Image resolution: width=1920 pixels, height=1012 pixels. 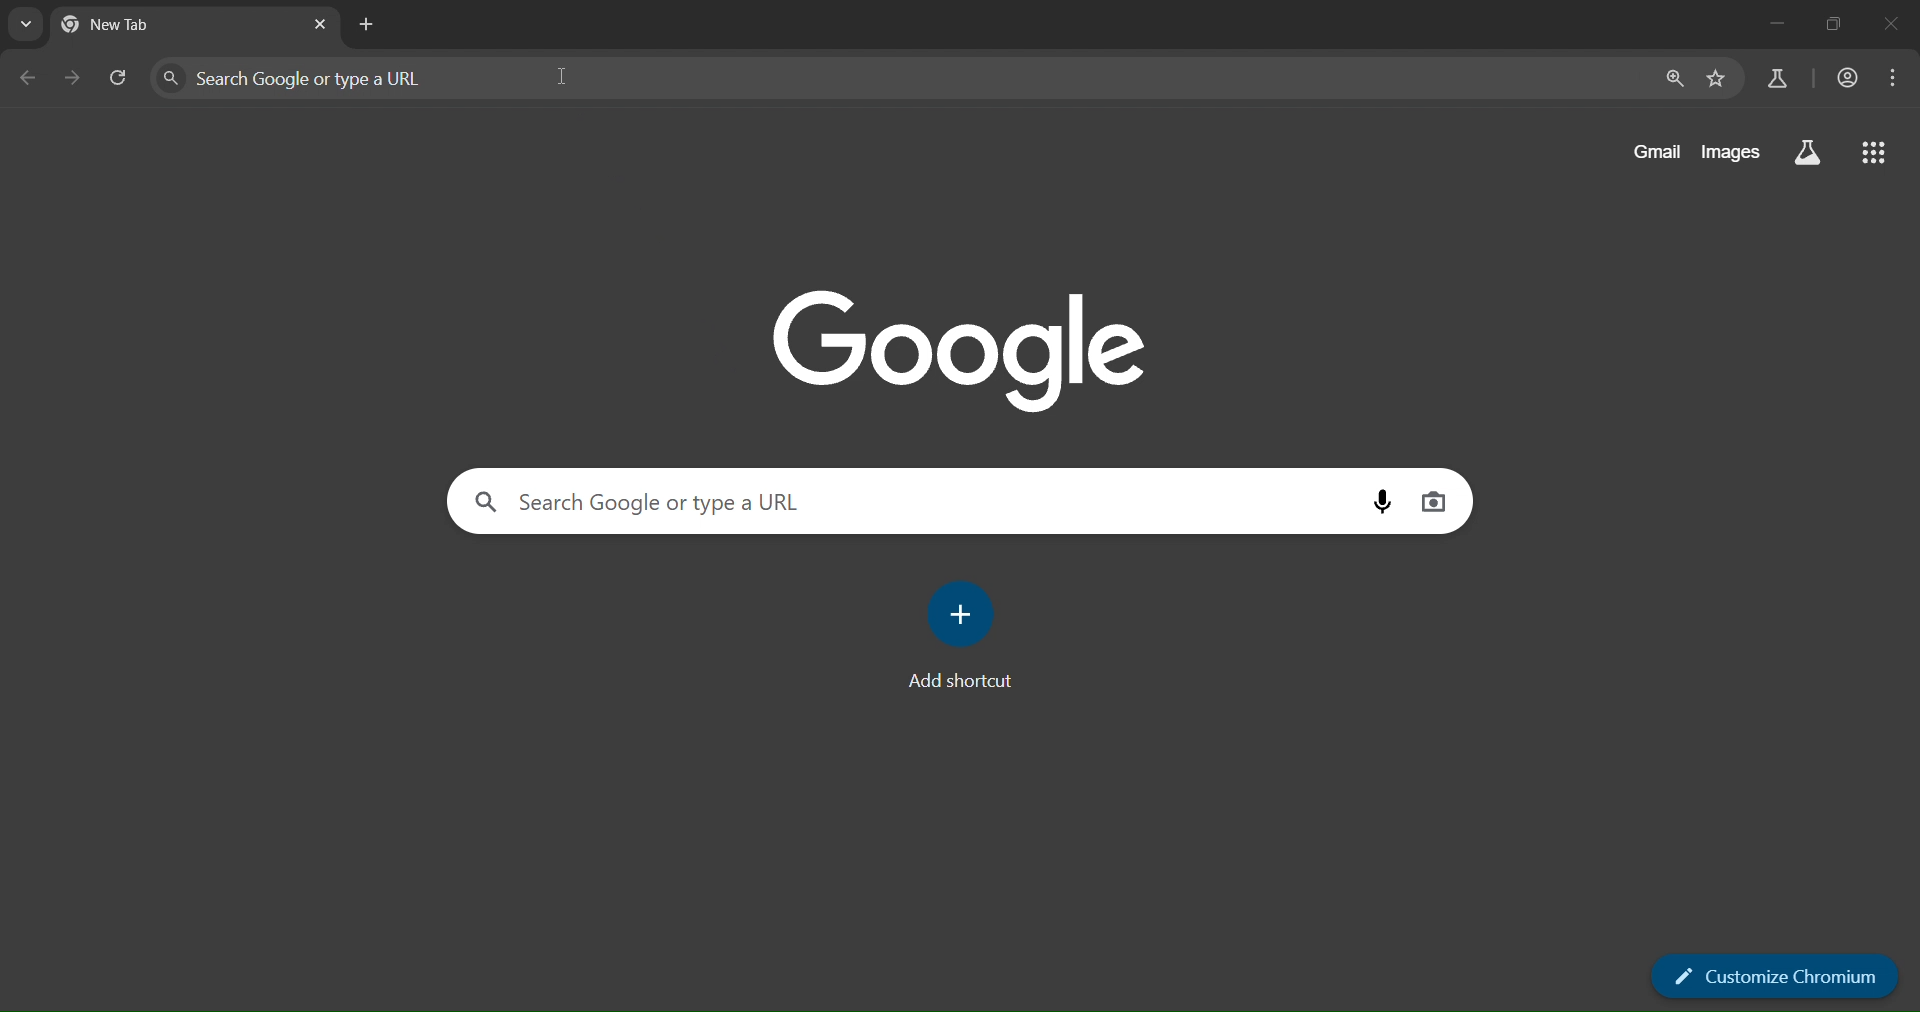 I want to click on search panel, so click(x=345, y=79).